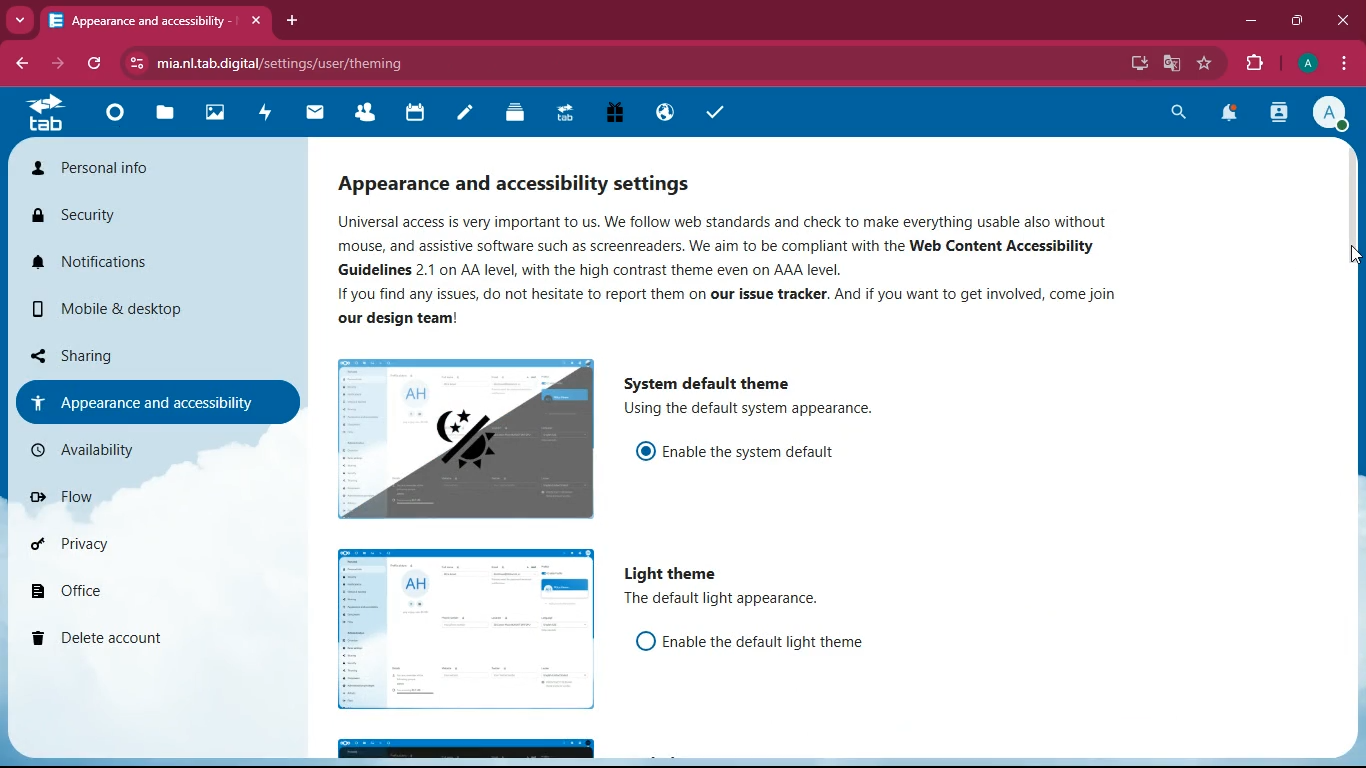 The image size is (1366, 768). Describe the element at coordinates (464, 748) in the screenshot. I see `theme preview` at that location.